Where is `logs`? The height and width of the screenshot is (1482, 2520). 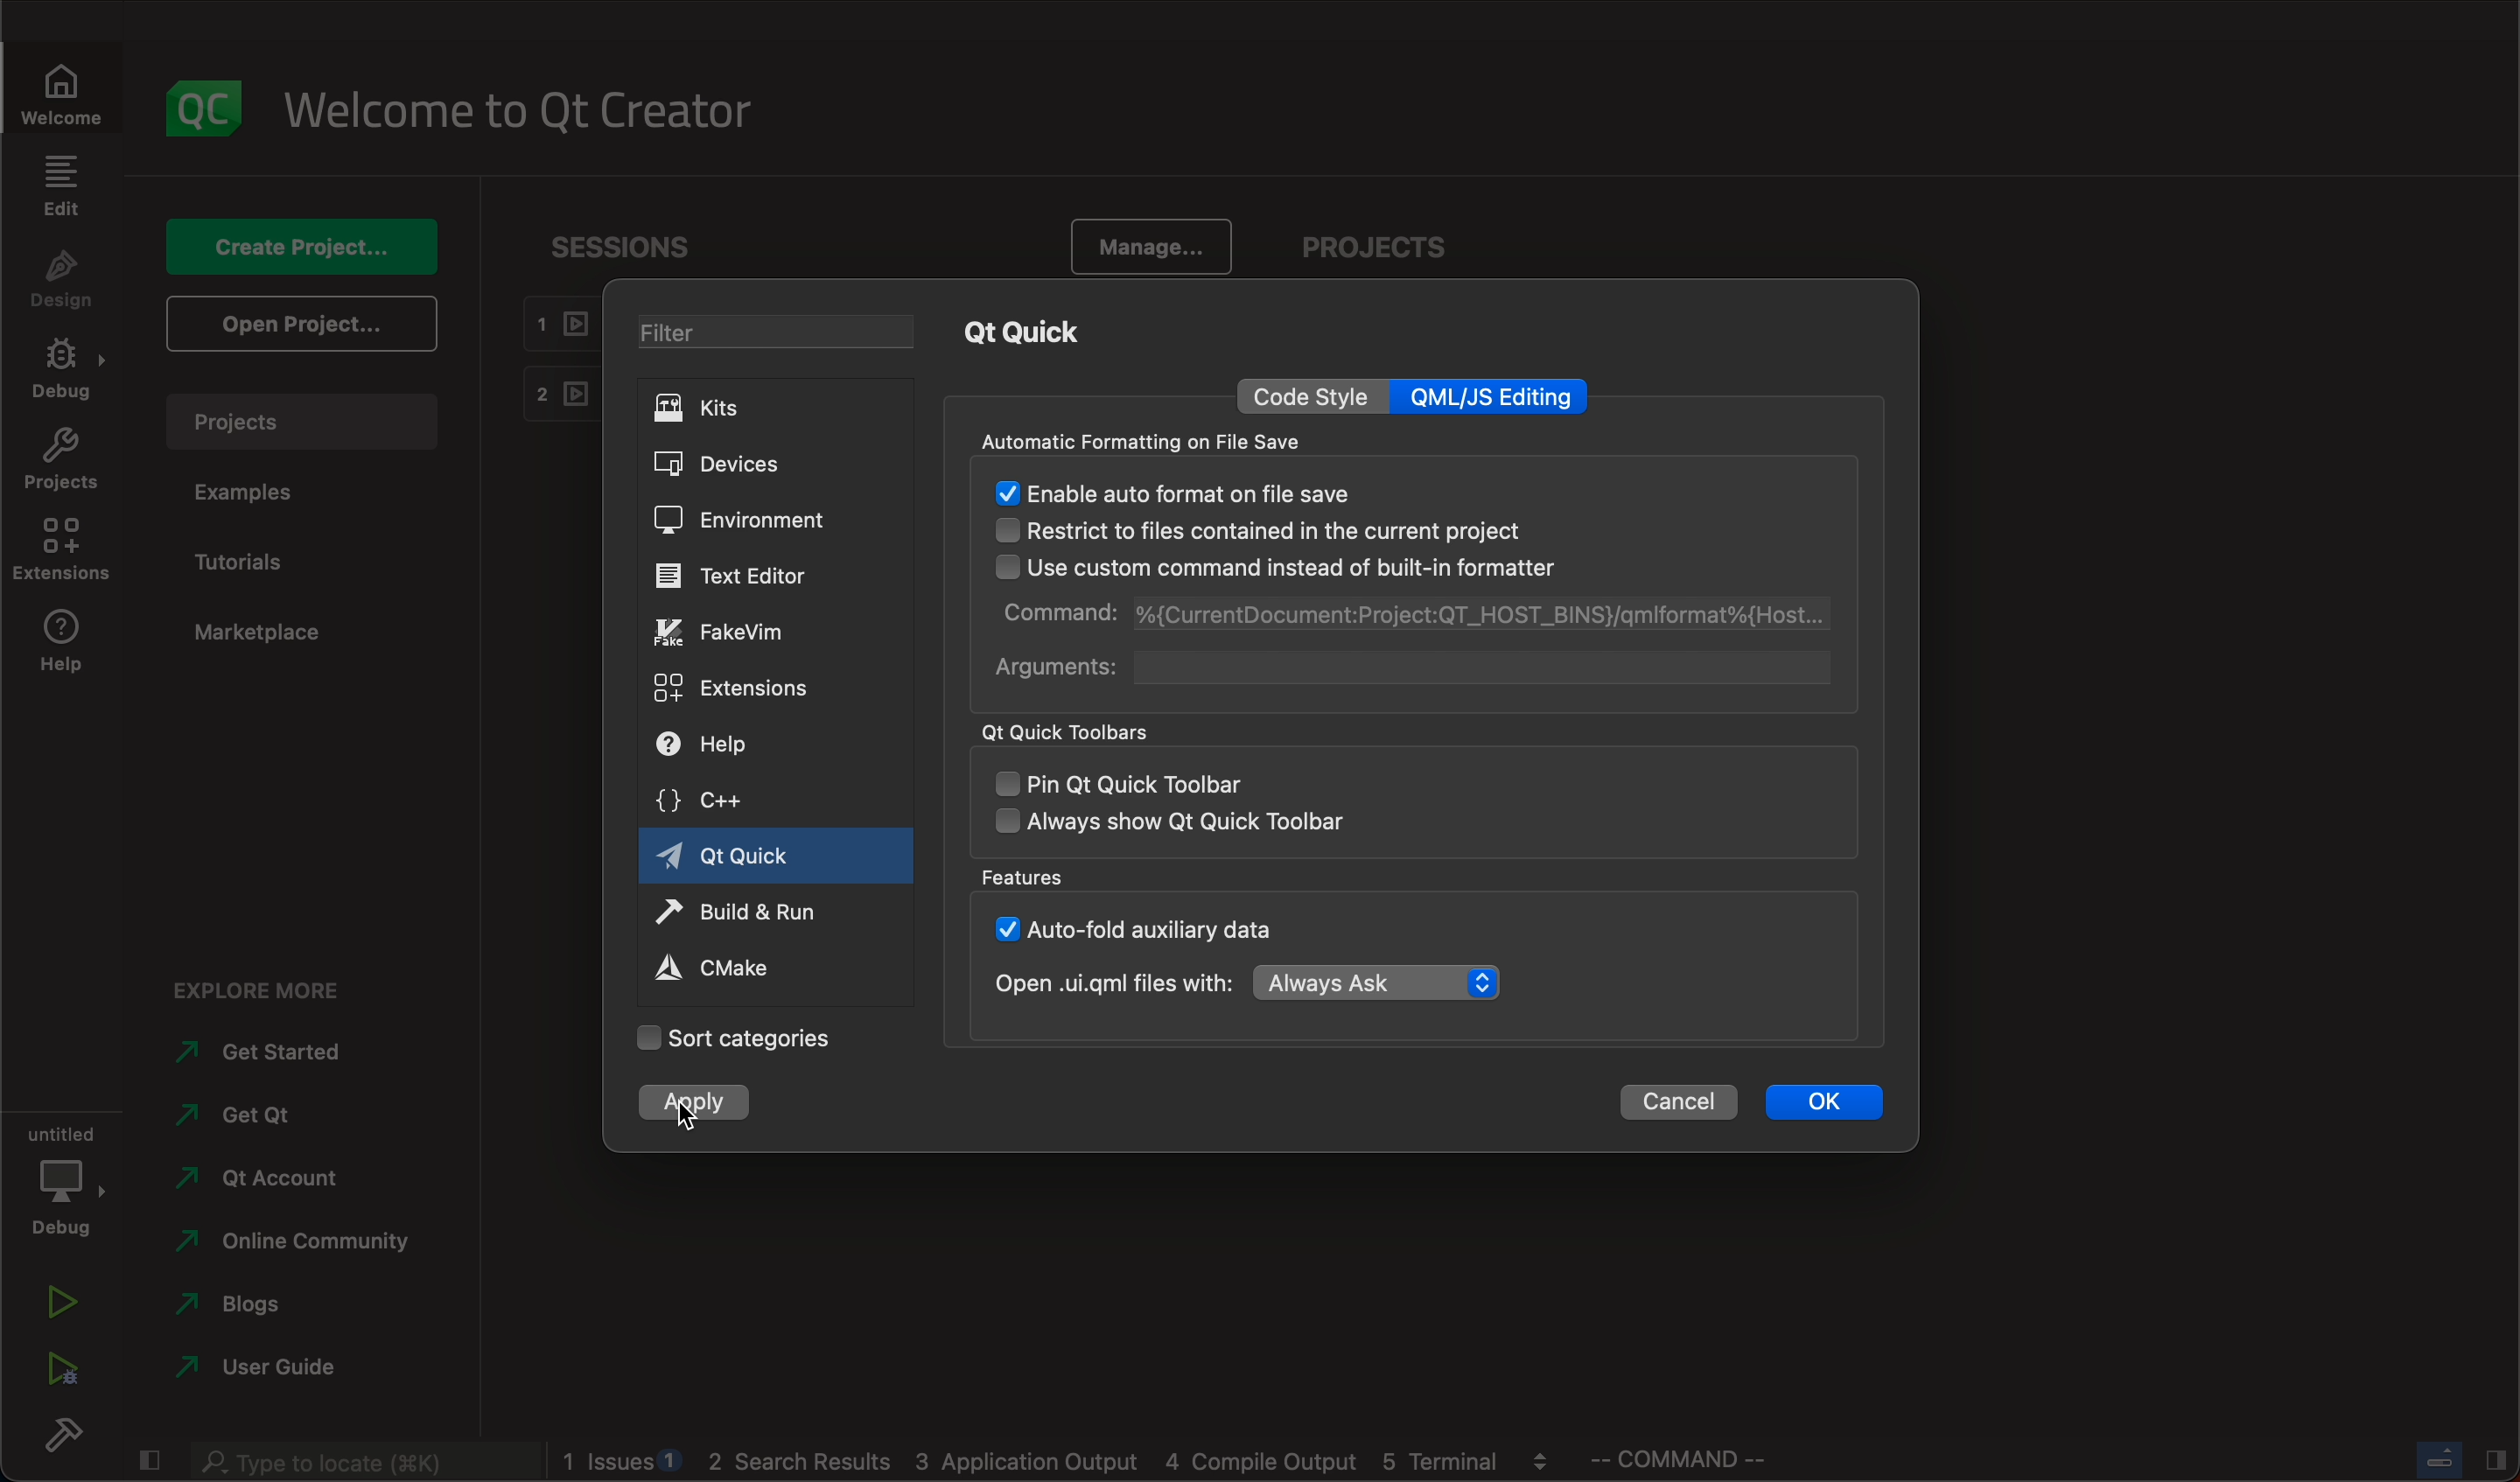
logs is located at coordinates (1064, 1464).